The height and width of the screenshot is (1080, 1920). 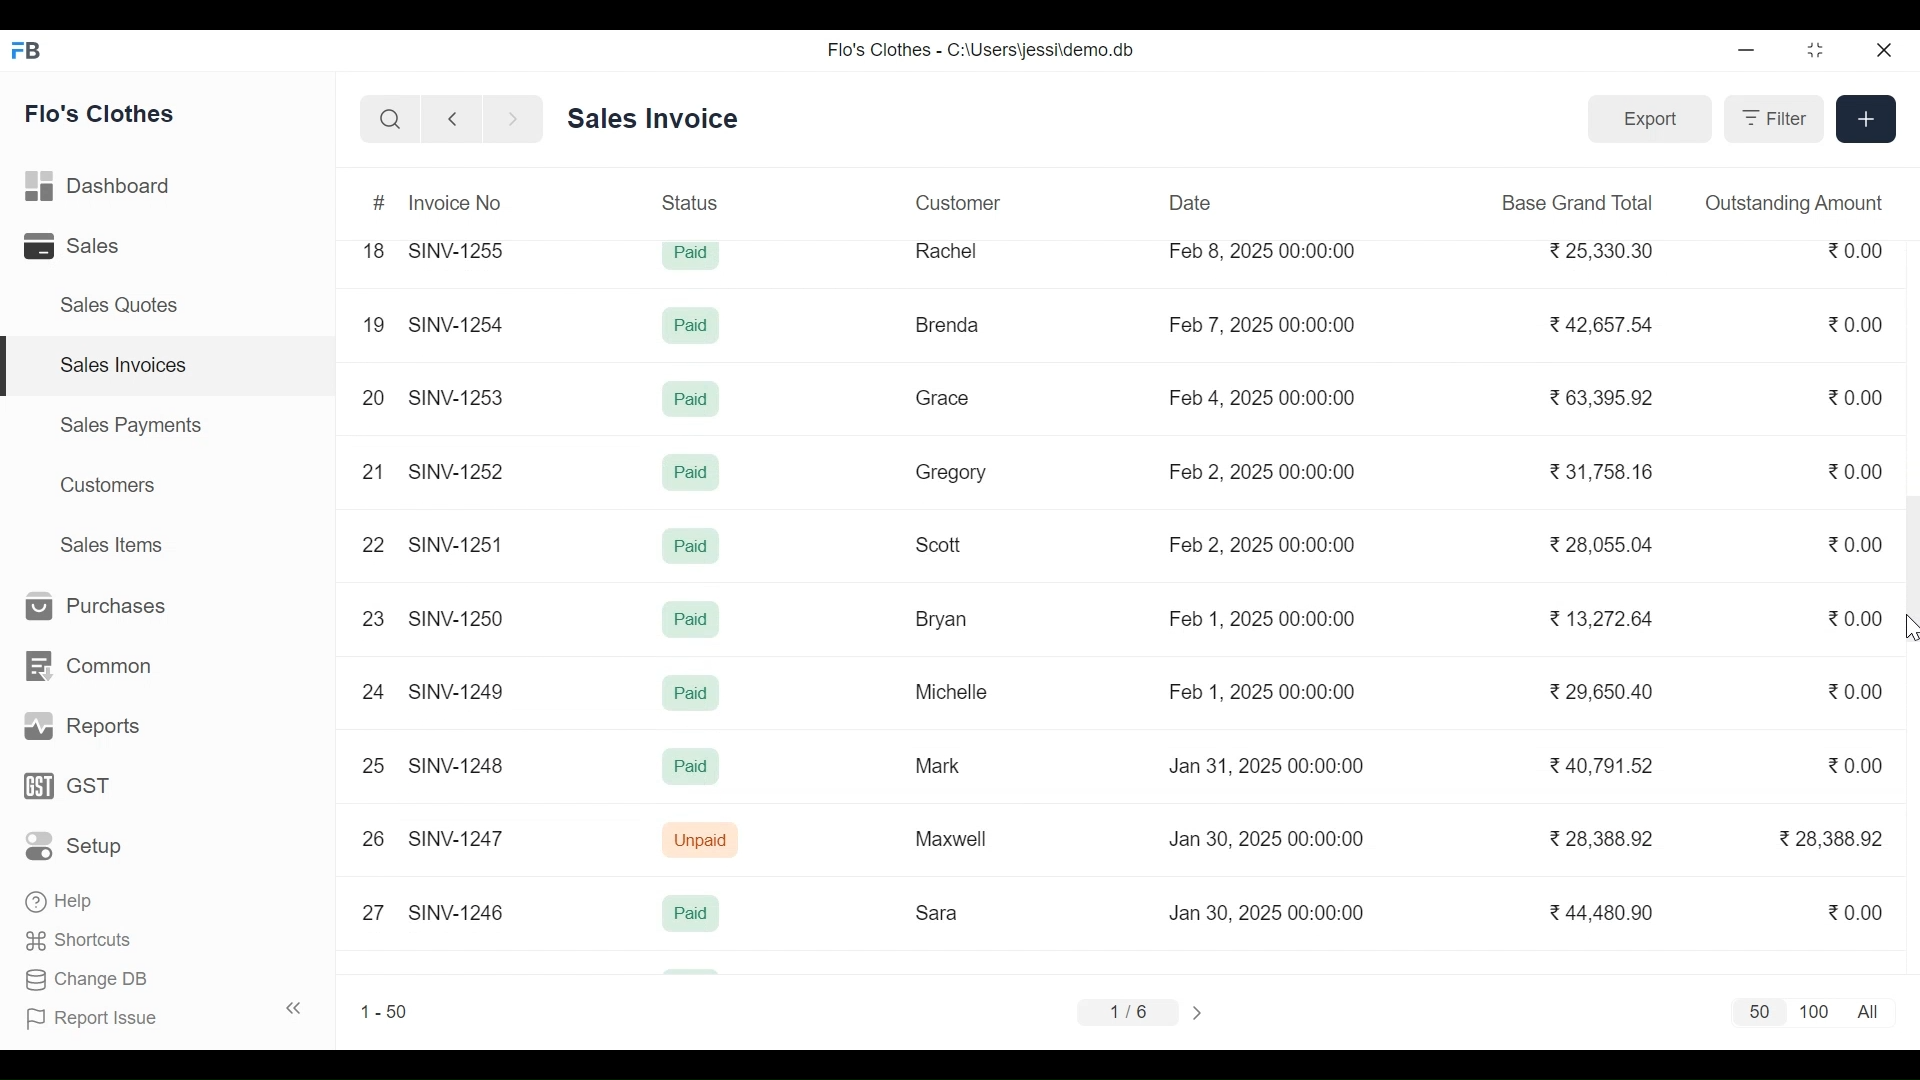 I want to click on Go Back, so click(x=452, y=120).